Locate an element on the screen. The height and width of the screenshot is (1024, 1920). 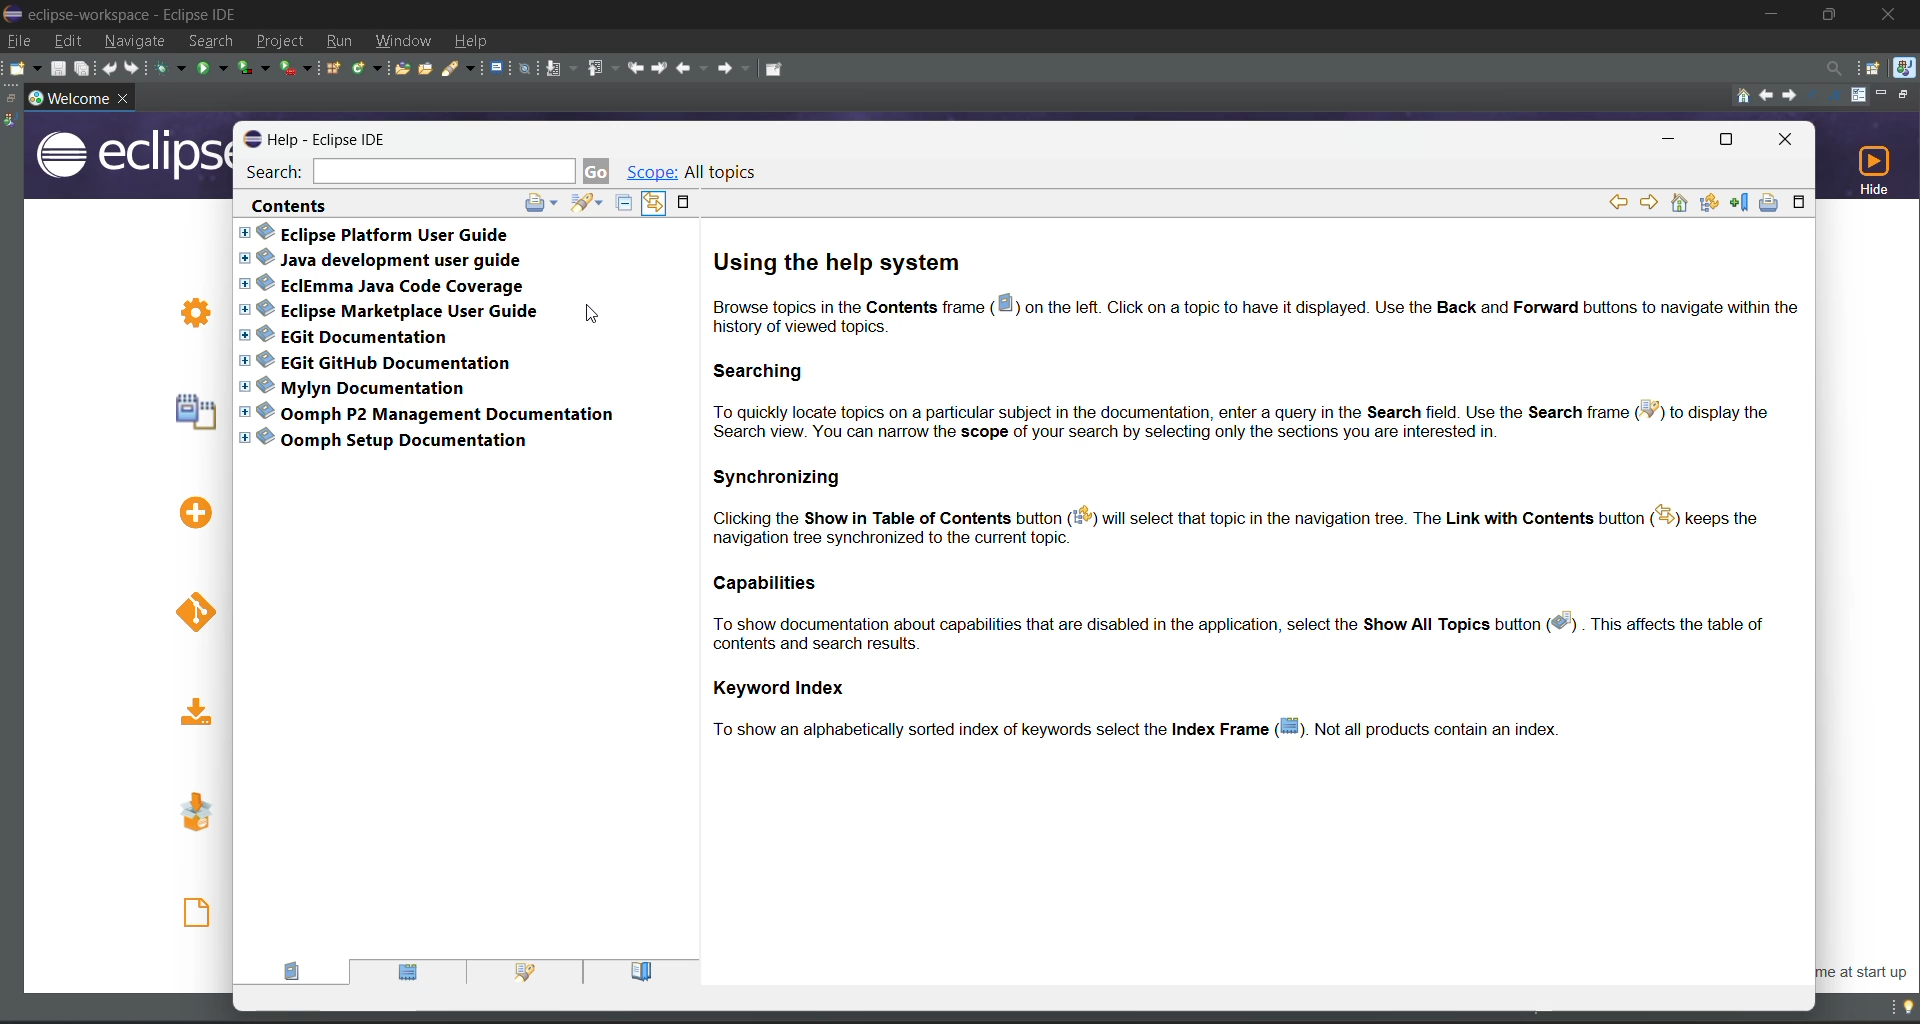
previous edit location is located at coordinates (636, 69).